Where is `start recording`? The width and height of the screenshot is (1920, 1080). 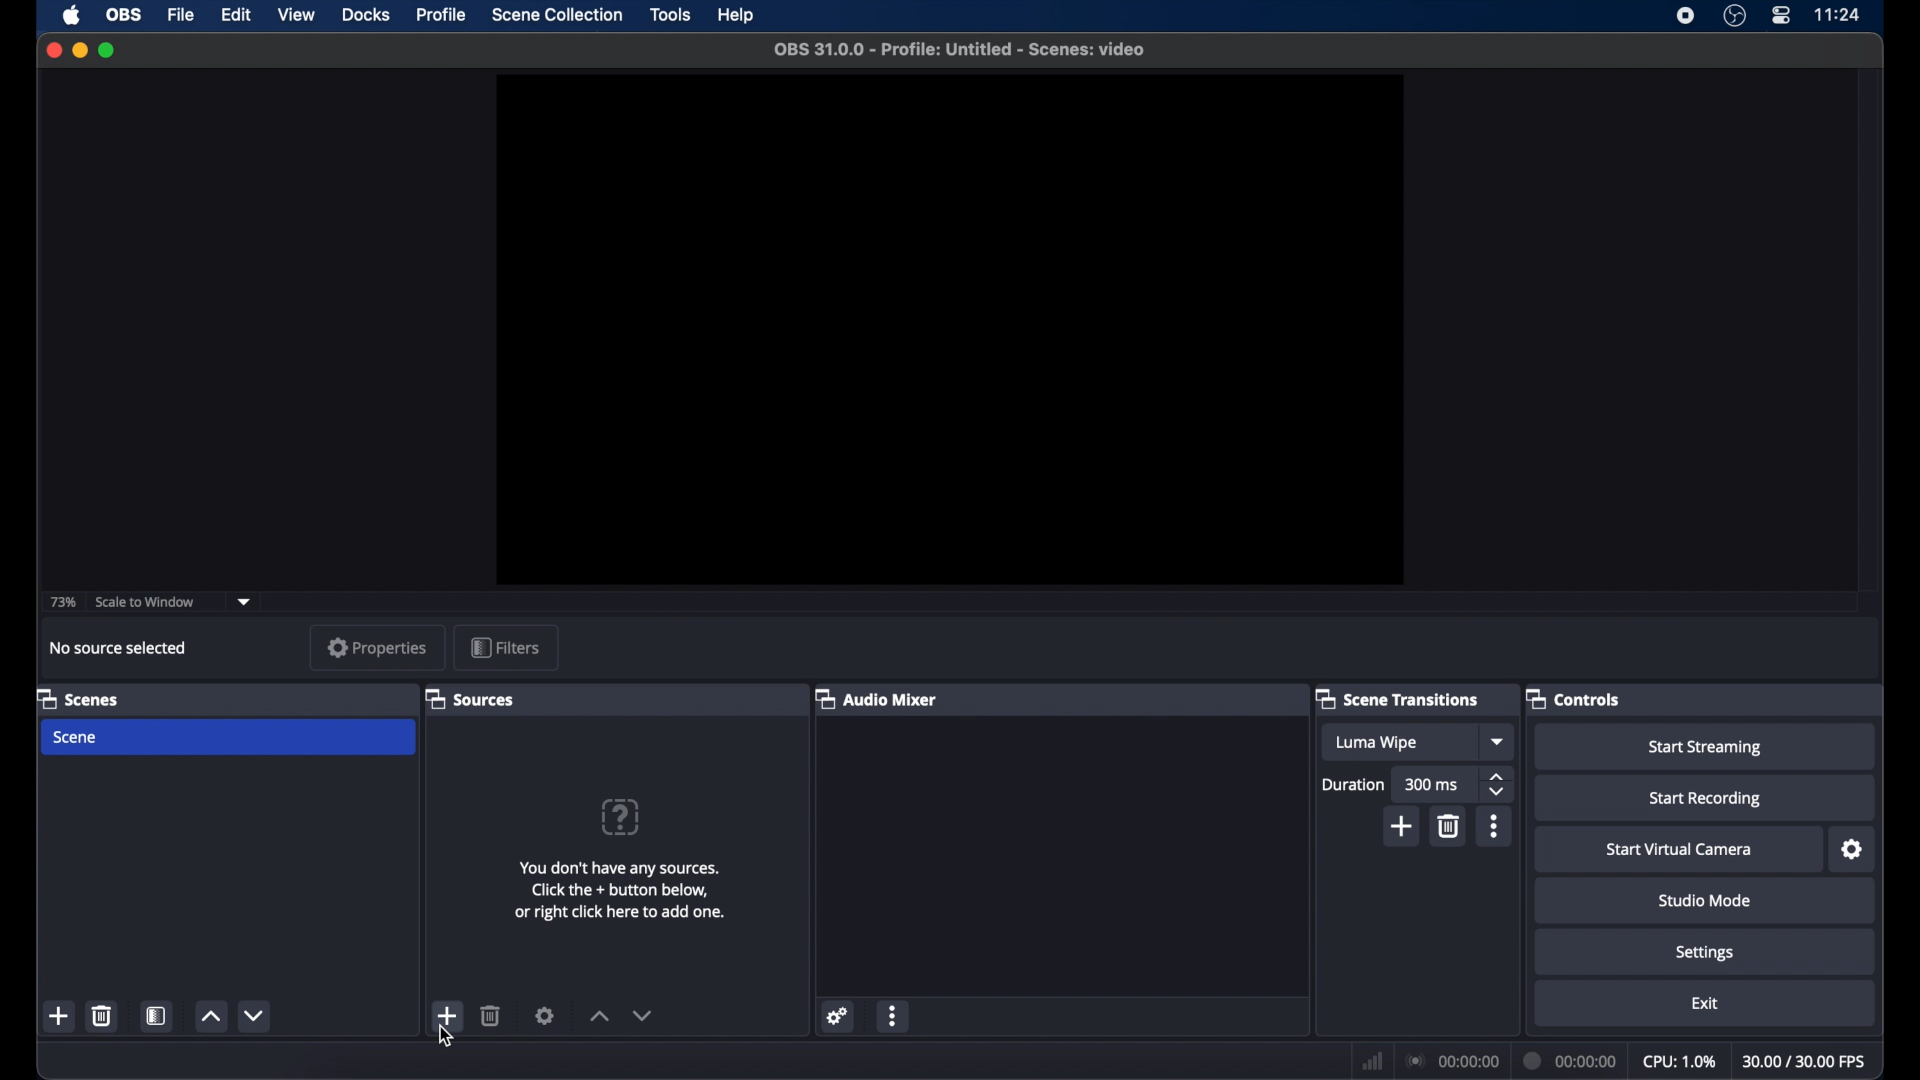 start recording is located at coordinates (1705, 799).